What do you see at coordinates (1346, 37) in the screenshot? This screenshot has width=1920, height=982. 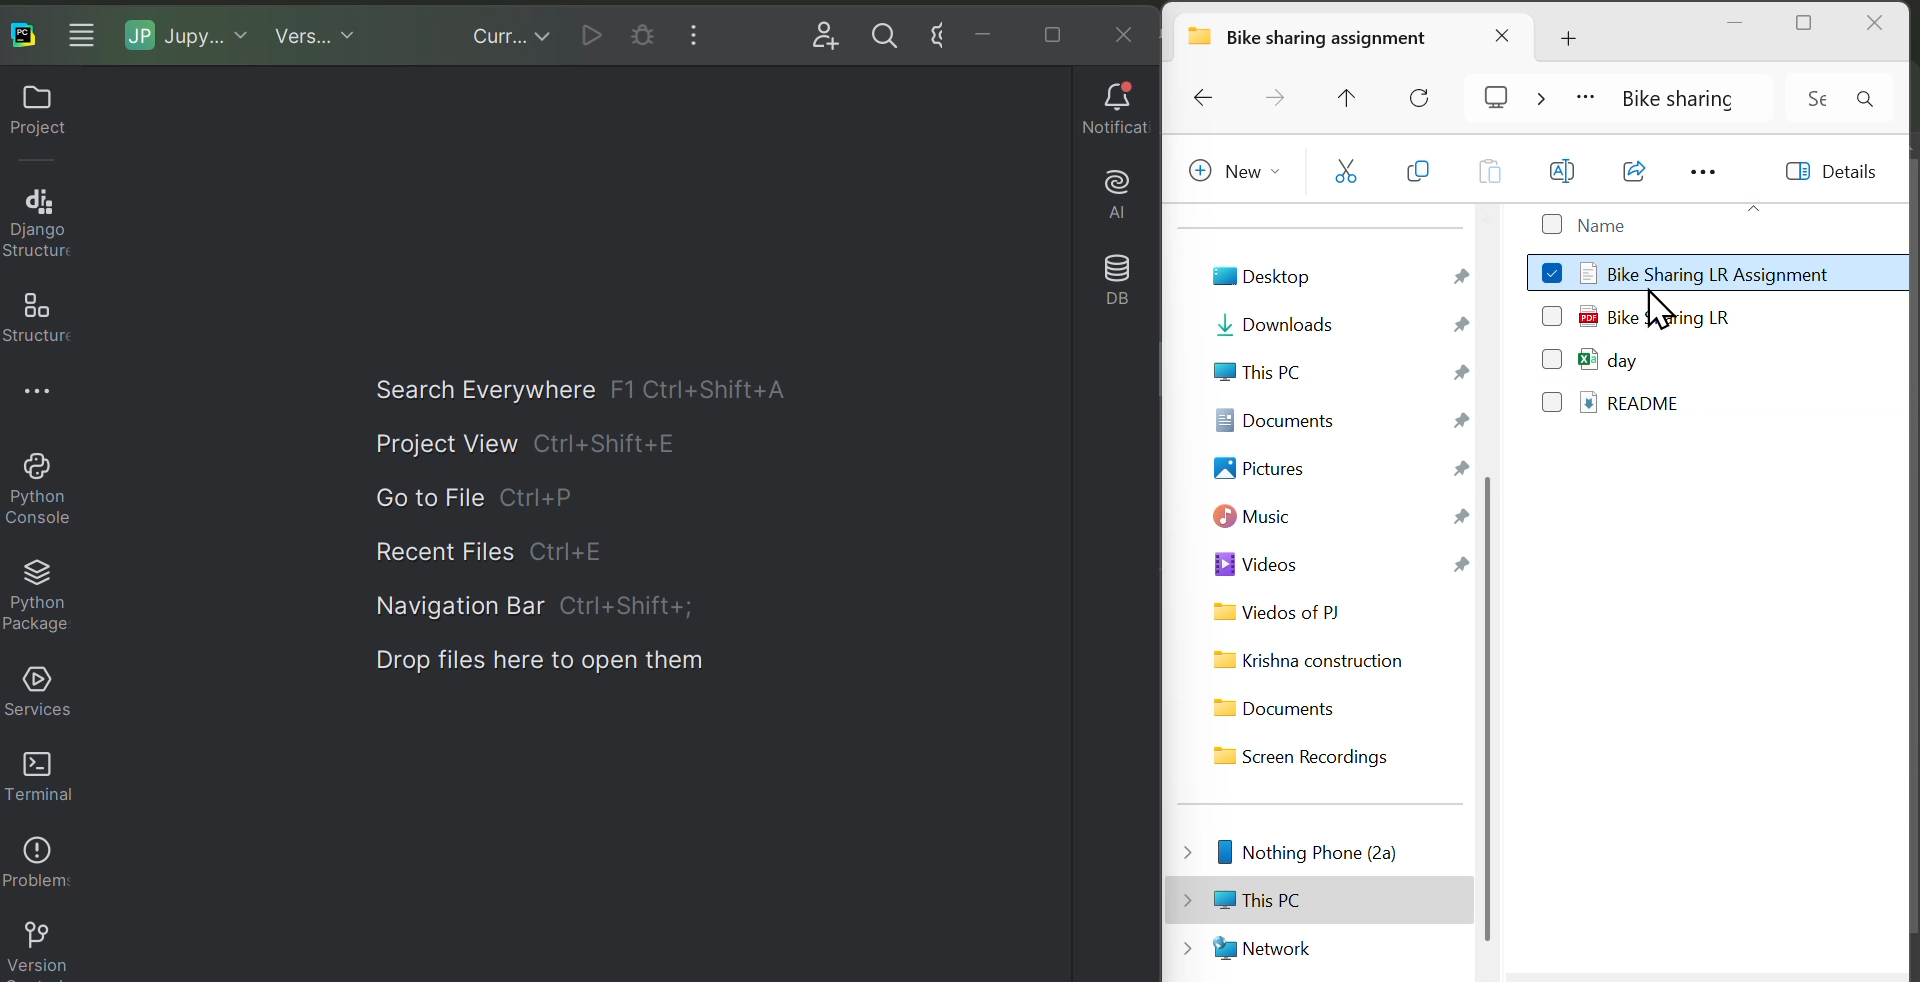 I see `Bike sharing assignment` at bounding box center [1346, 37].